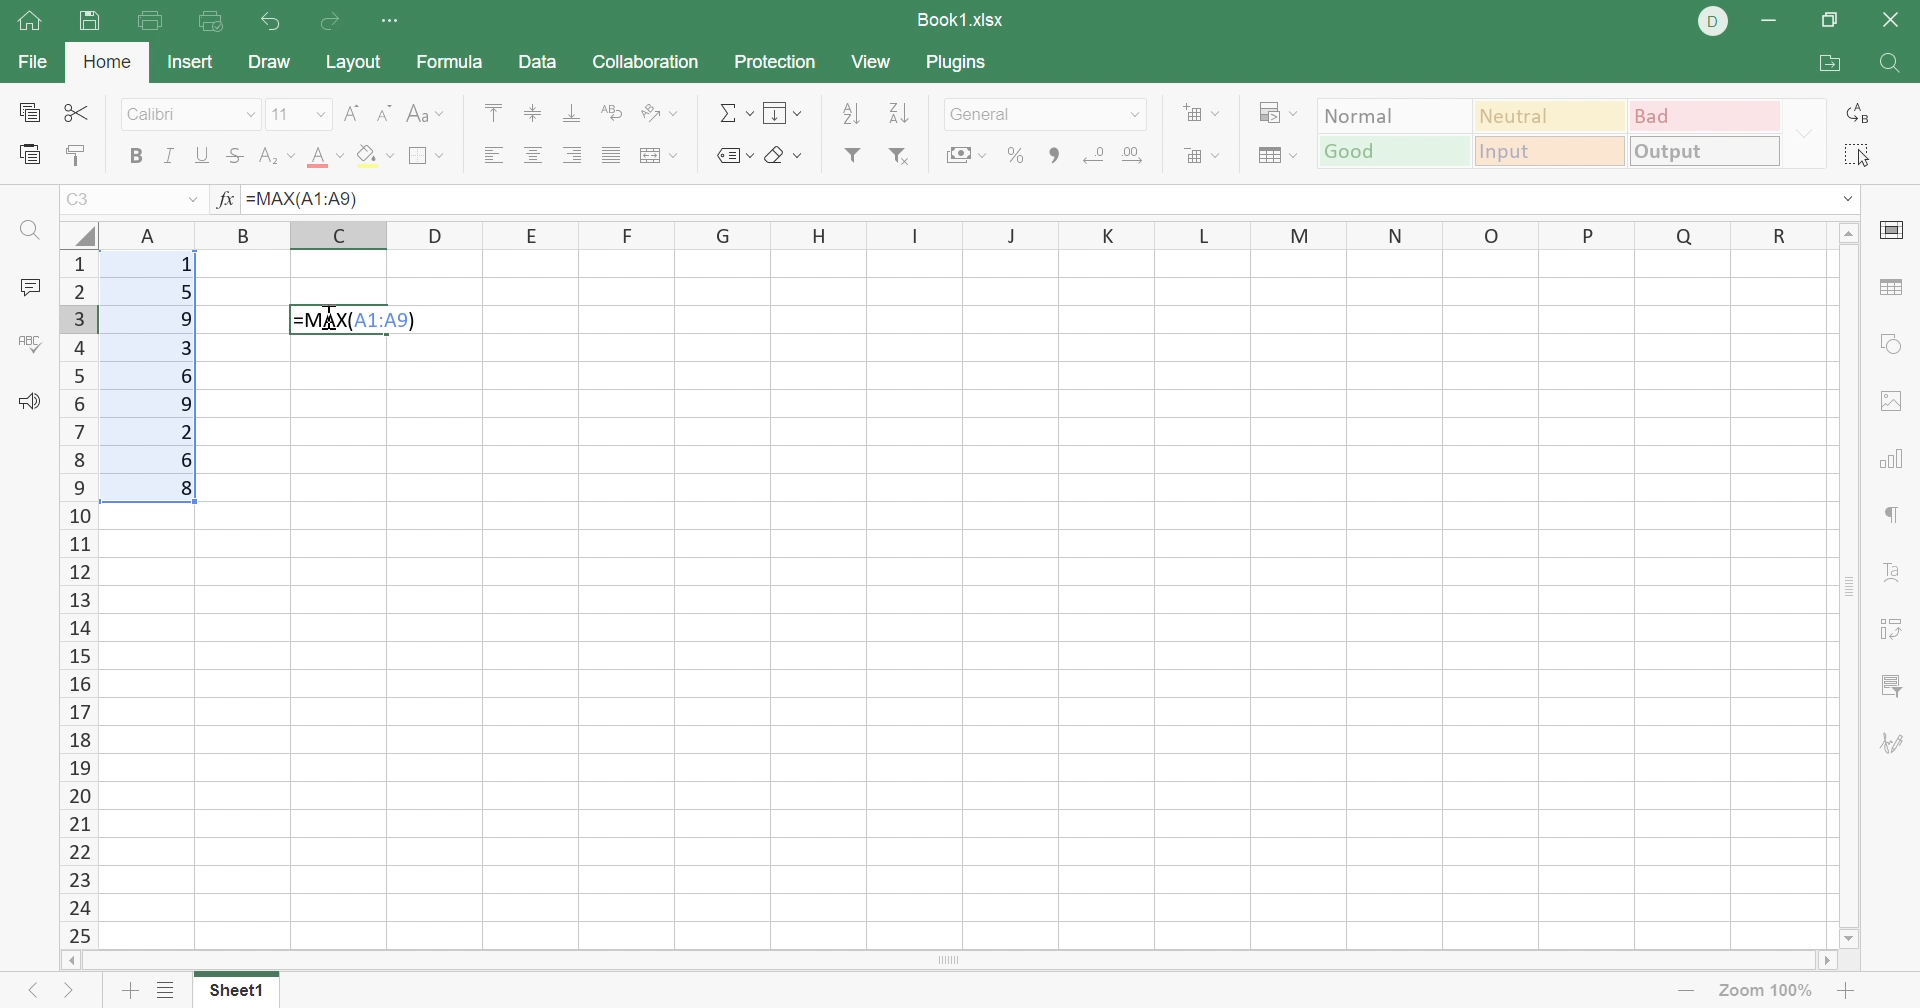  Describe the element at coordinates (1856, 115) in the screenshot. I see `Replace` at that location.